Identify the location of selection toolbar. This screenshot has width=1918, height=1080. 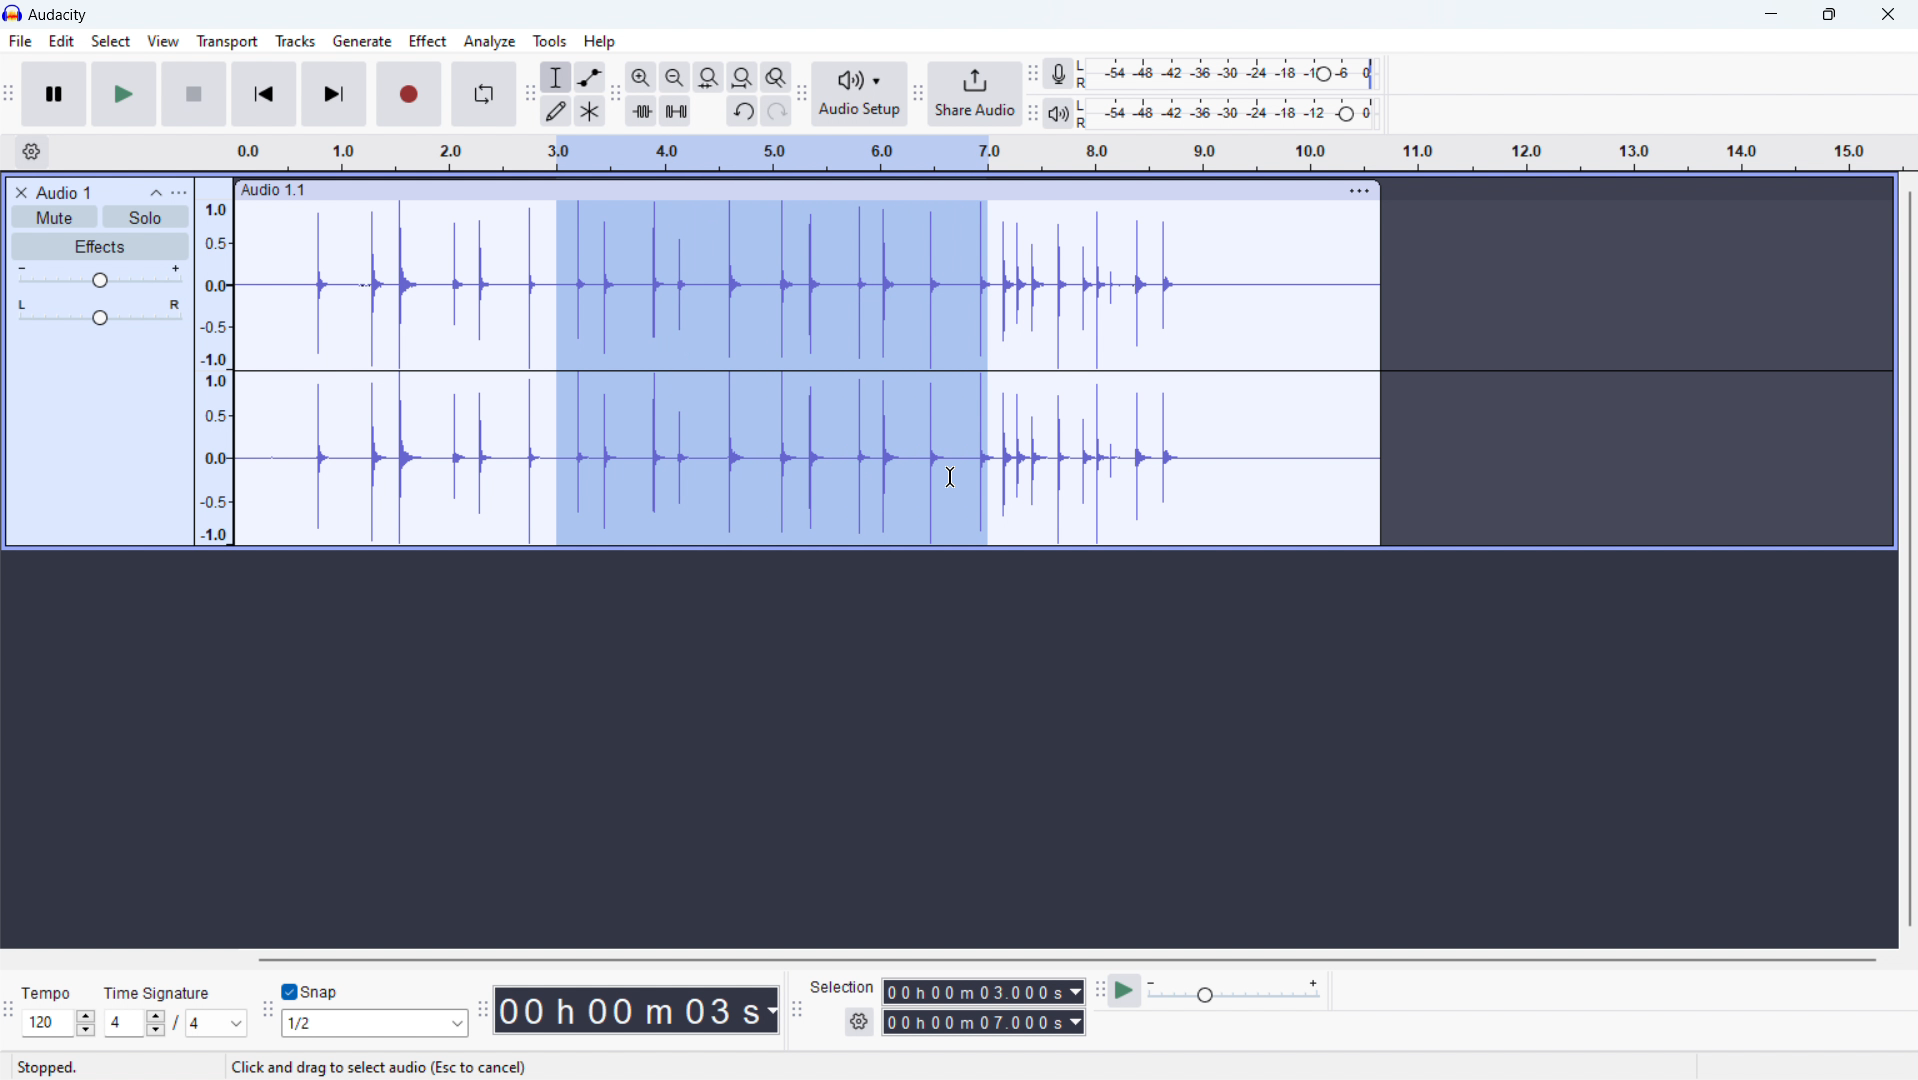
(796, 1009).